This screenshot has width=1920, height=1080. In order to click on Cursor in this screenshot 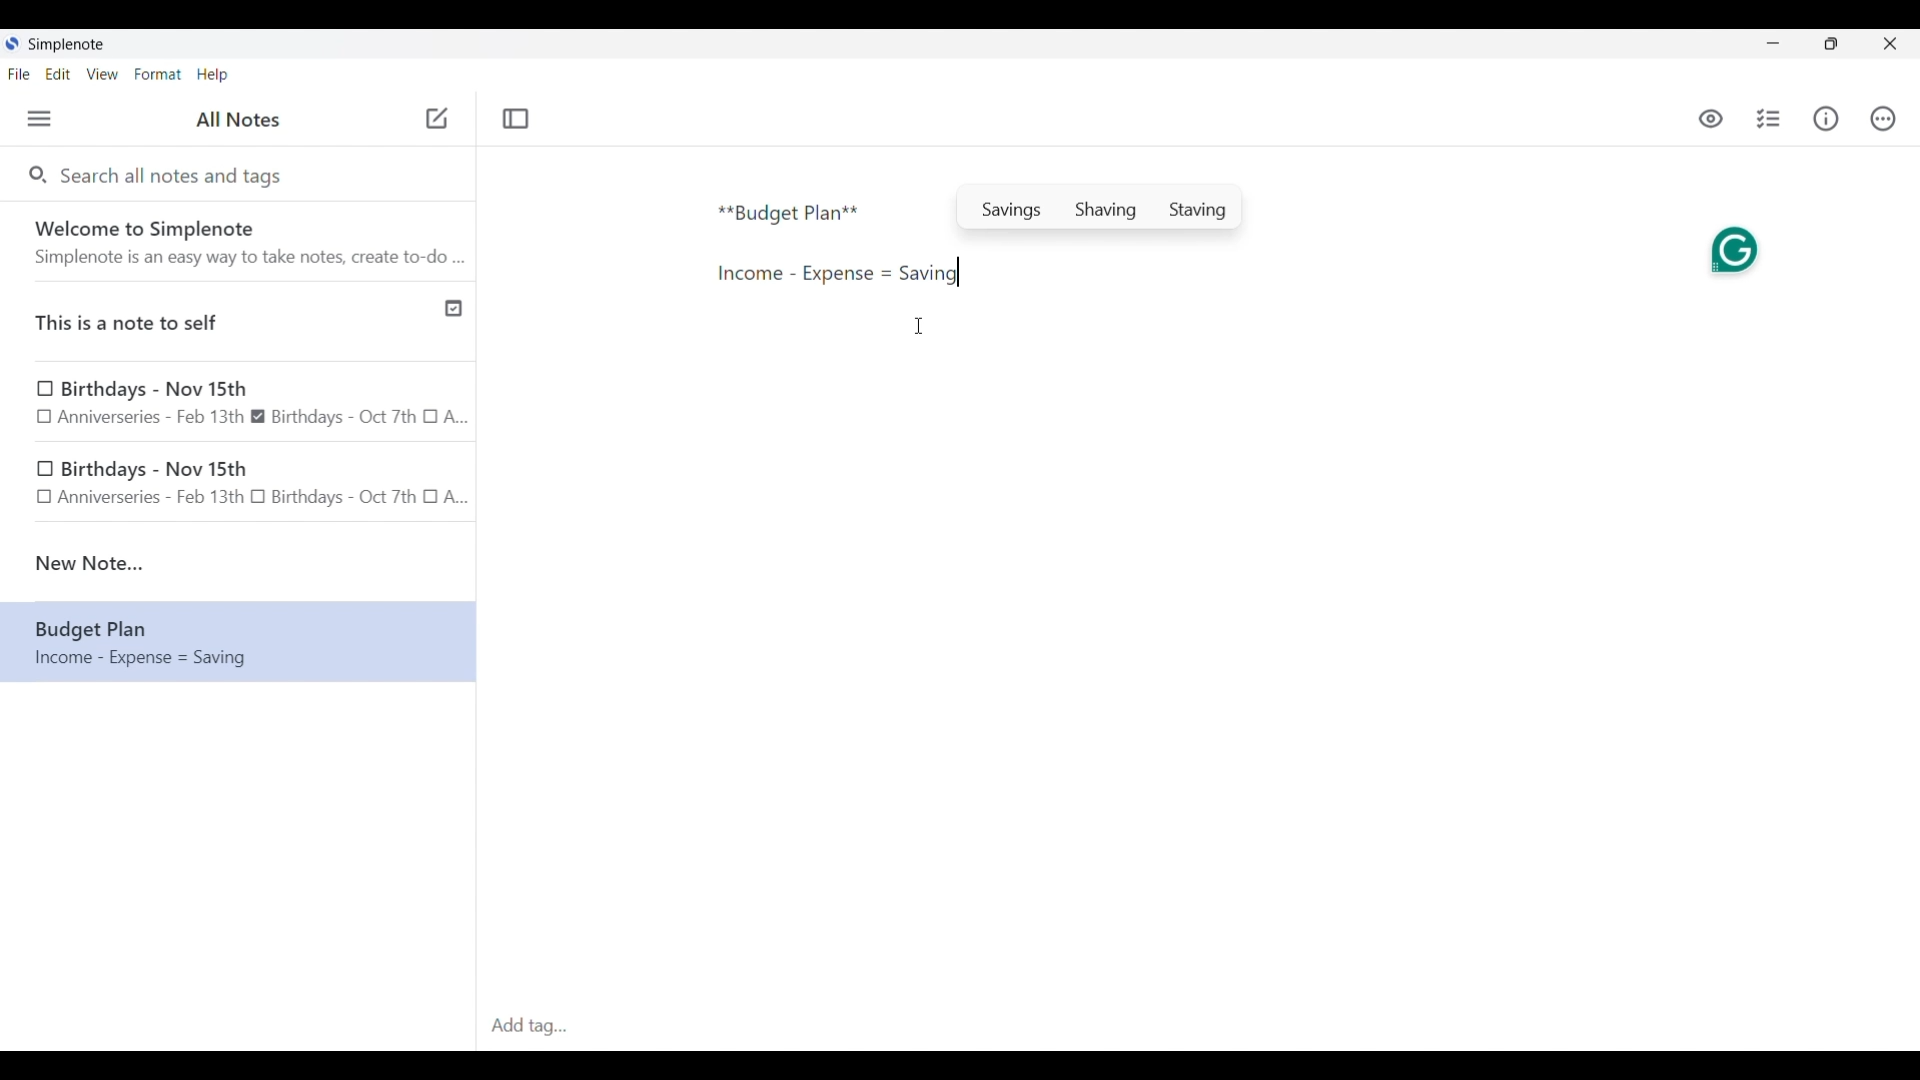, I will do `click(918, 326)`.